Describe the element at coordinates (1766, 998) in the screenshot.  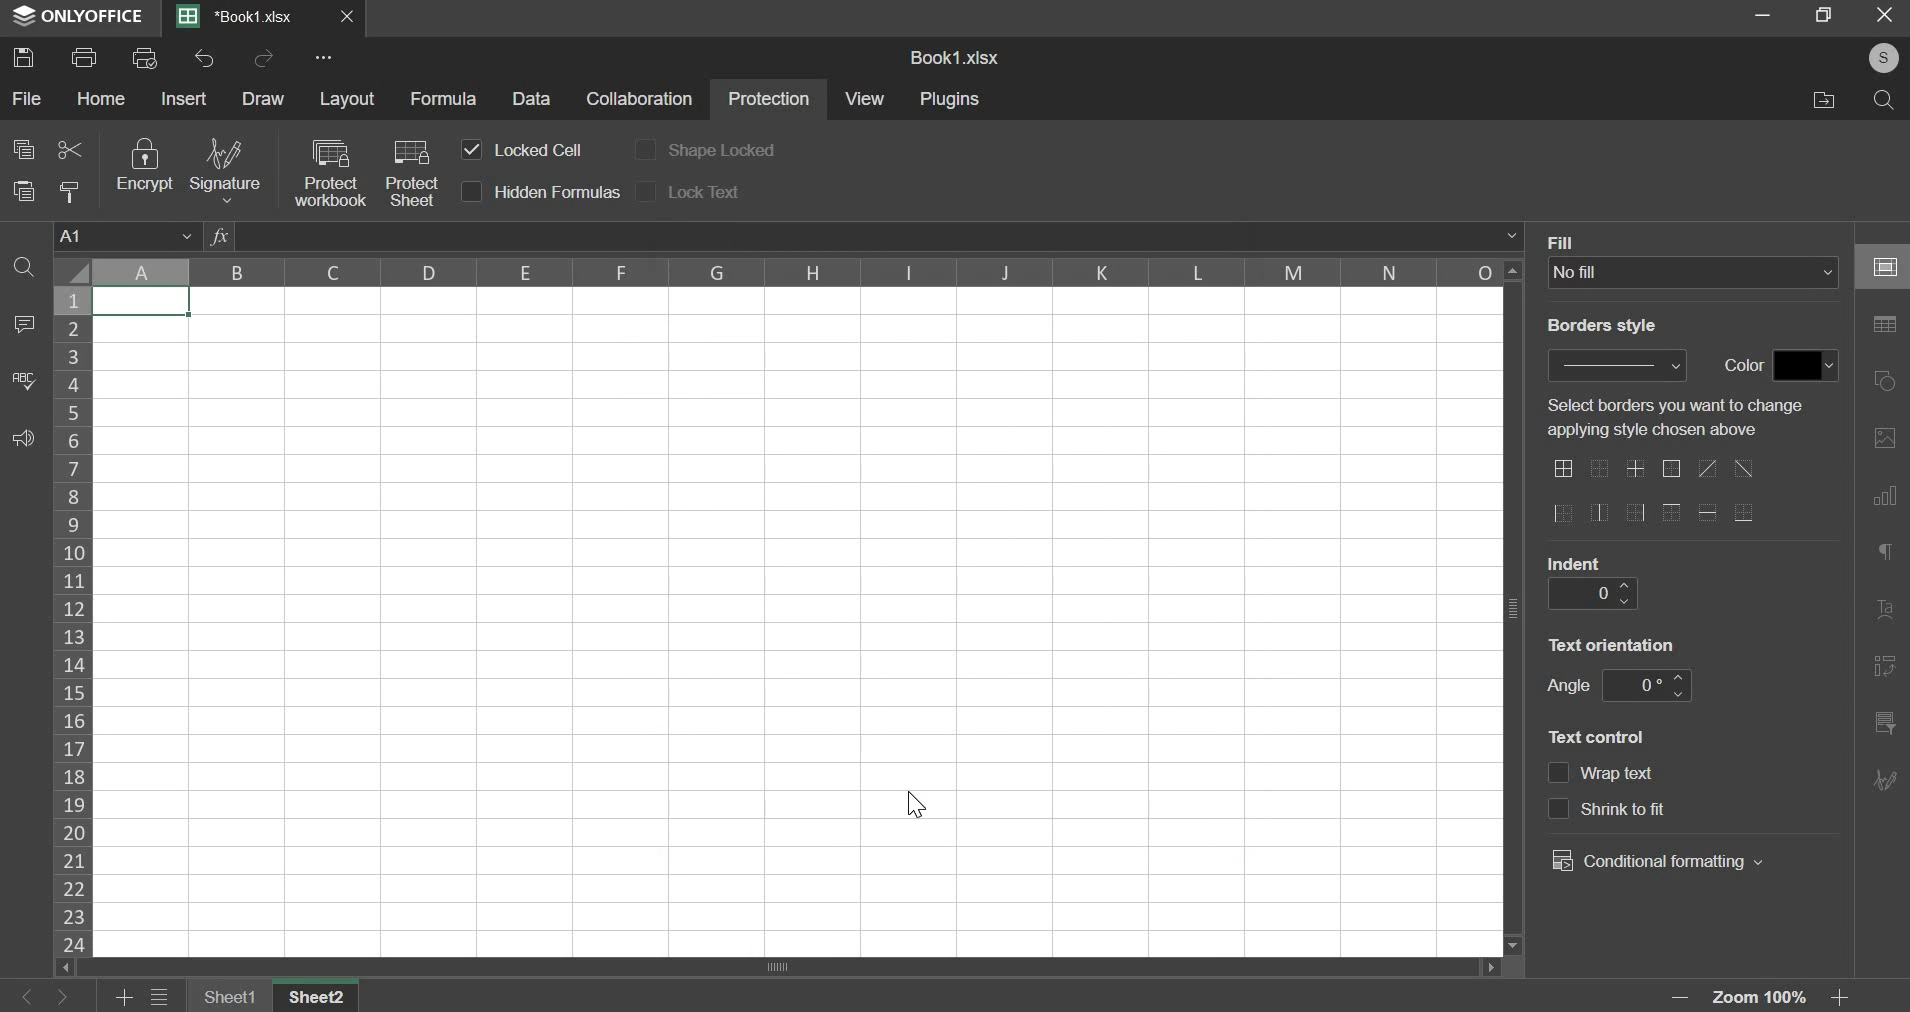
I see `Zoom 100%` at that location.